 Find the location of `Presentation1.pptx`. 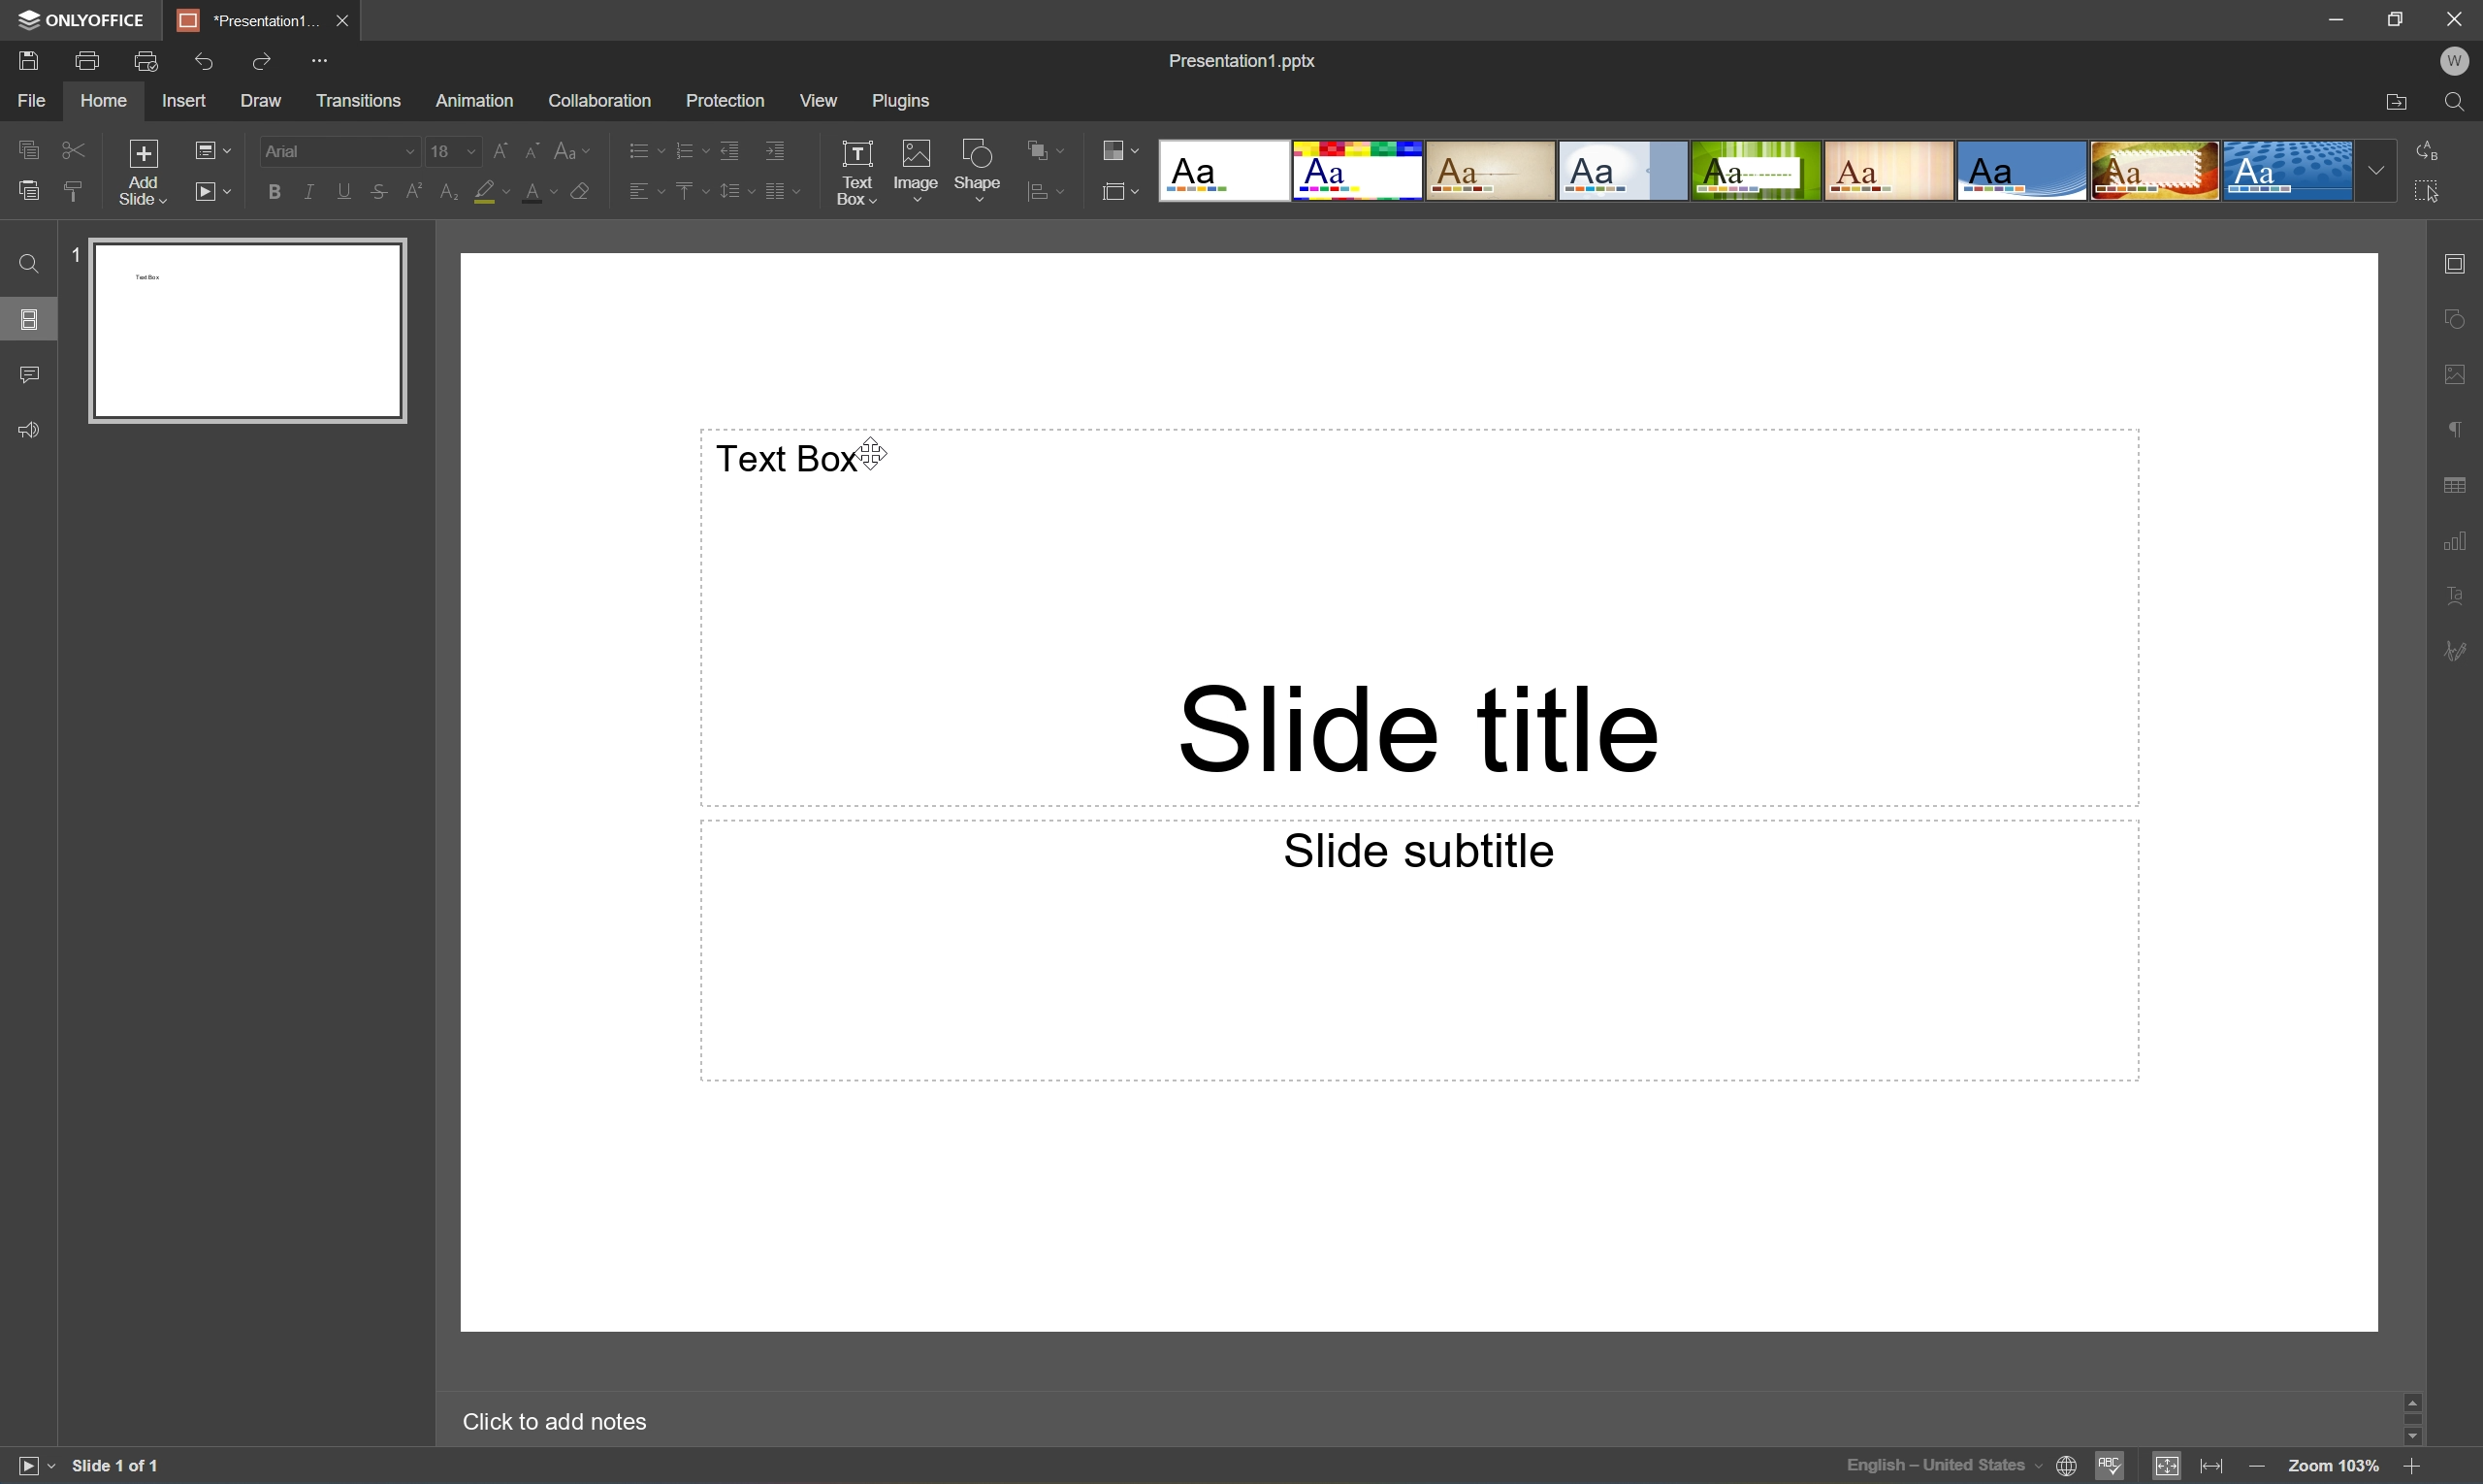

Presentation1.pptx is located at coordinates (1246, 63).